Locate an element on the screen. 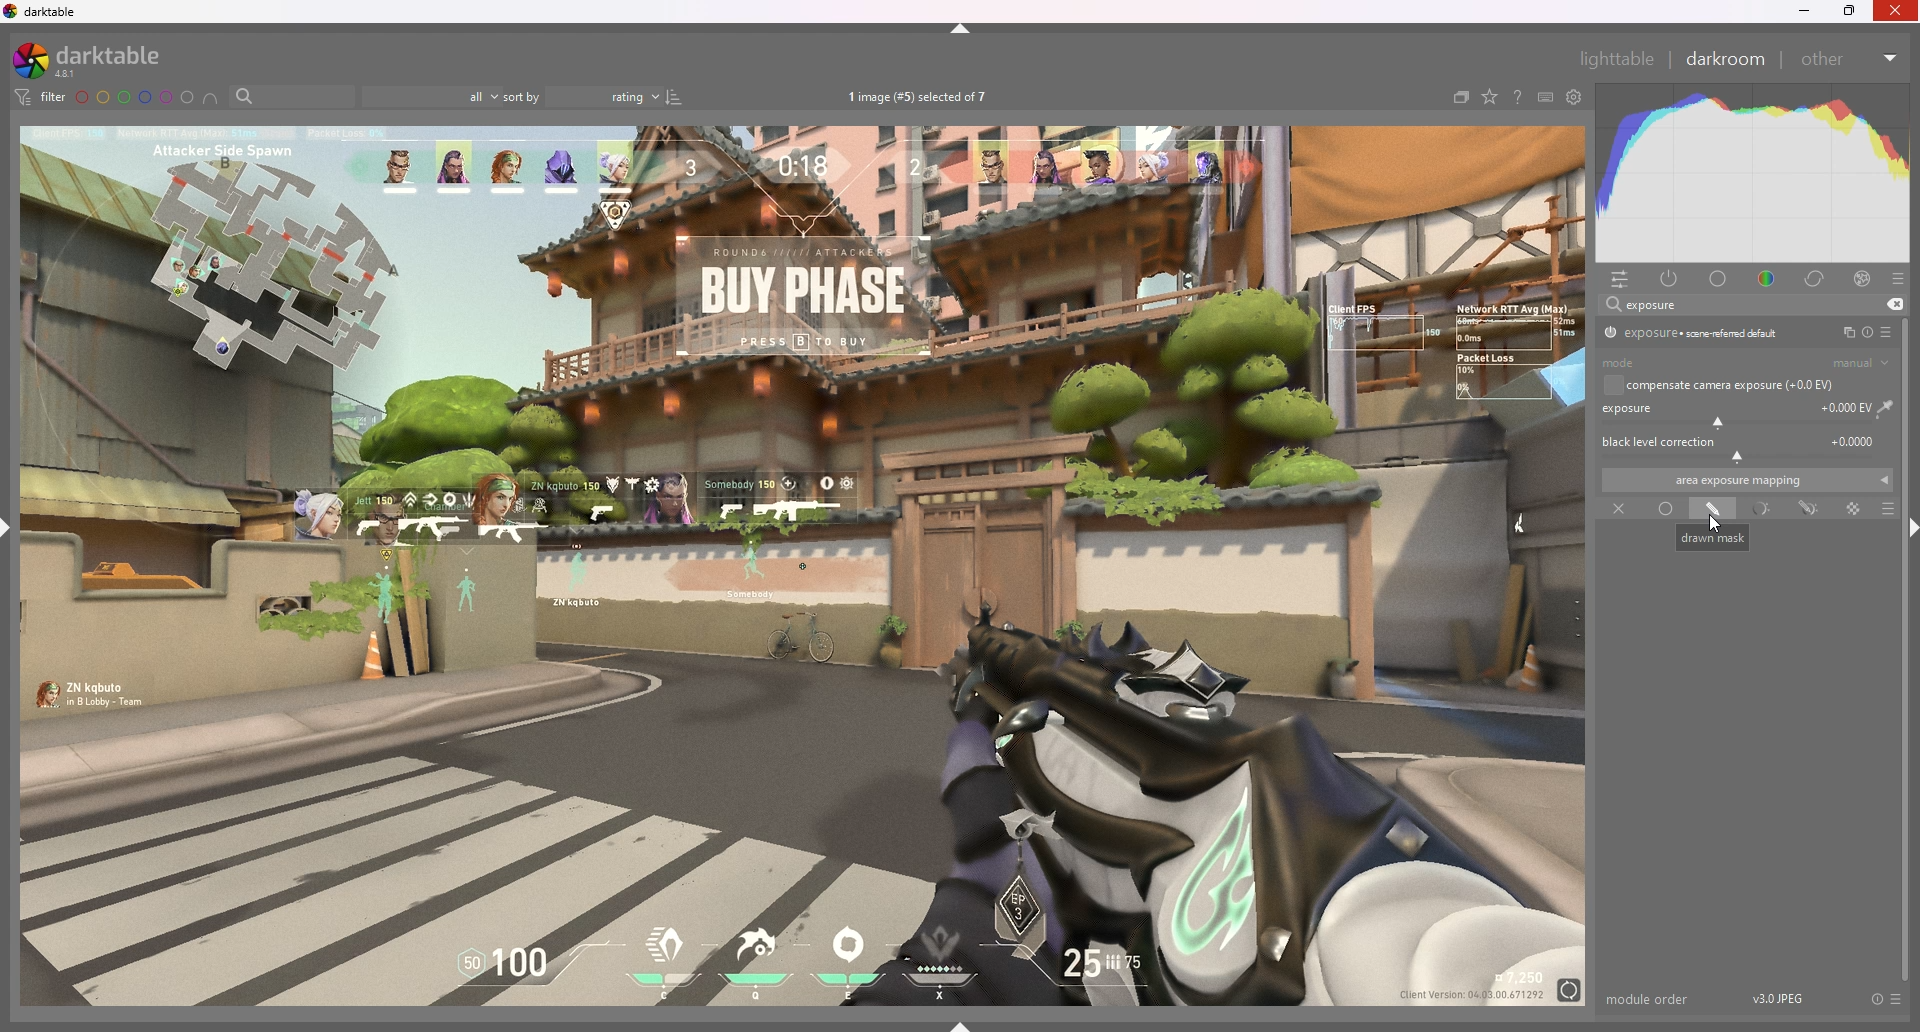 Image resolution: width=1920 pixels, height=1032 pixels. exposure is located at coordinates (1652, 304).